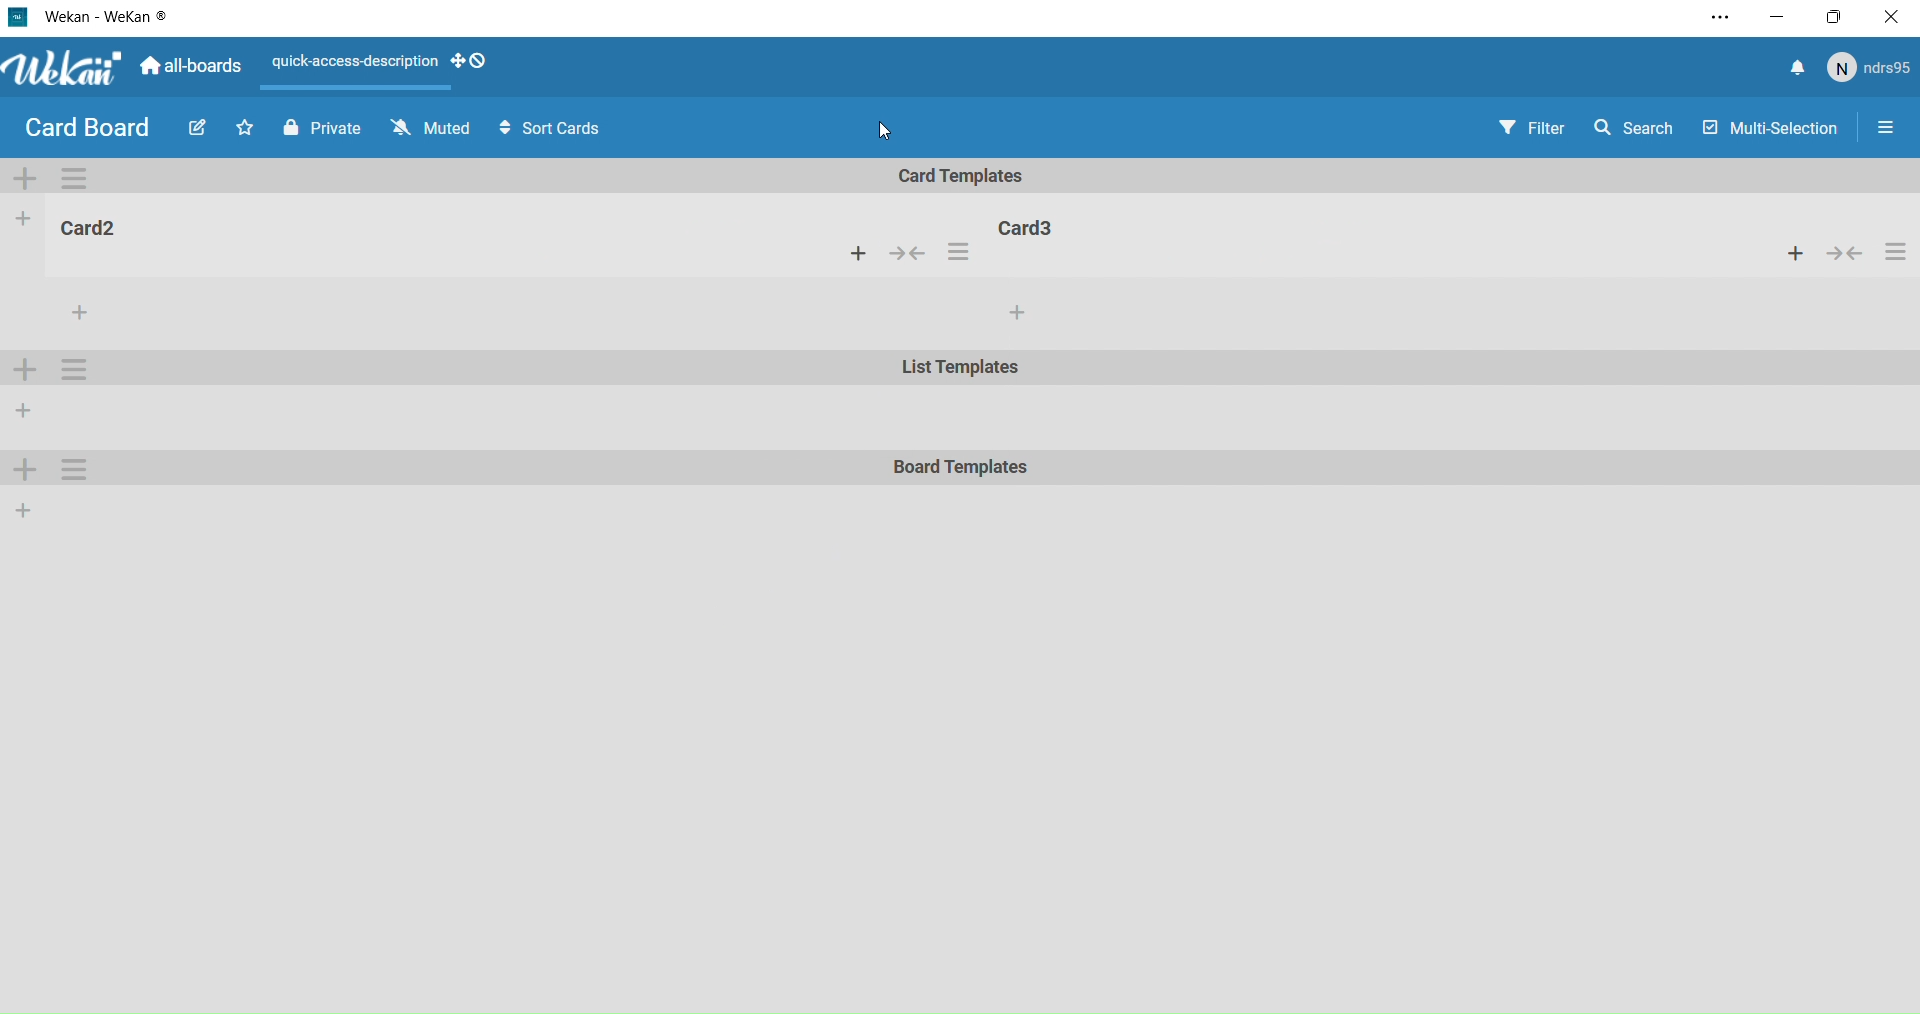  I want to click on cursor, so click(884, 129).